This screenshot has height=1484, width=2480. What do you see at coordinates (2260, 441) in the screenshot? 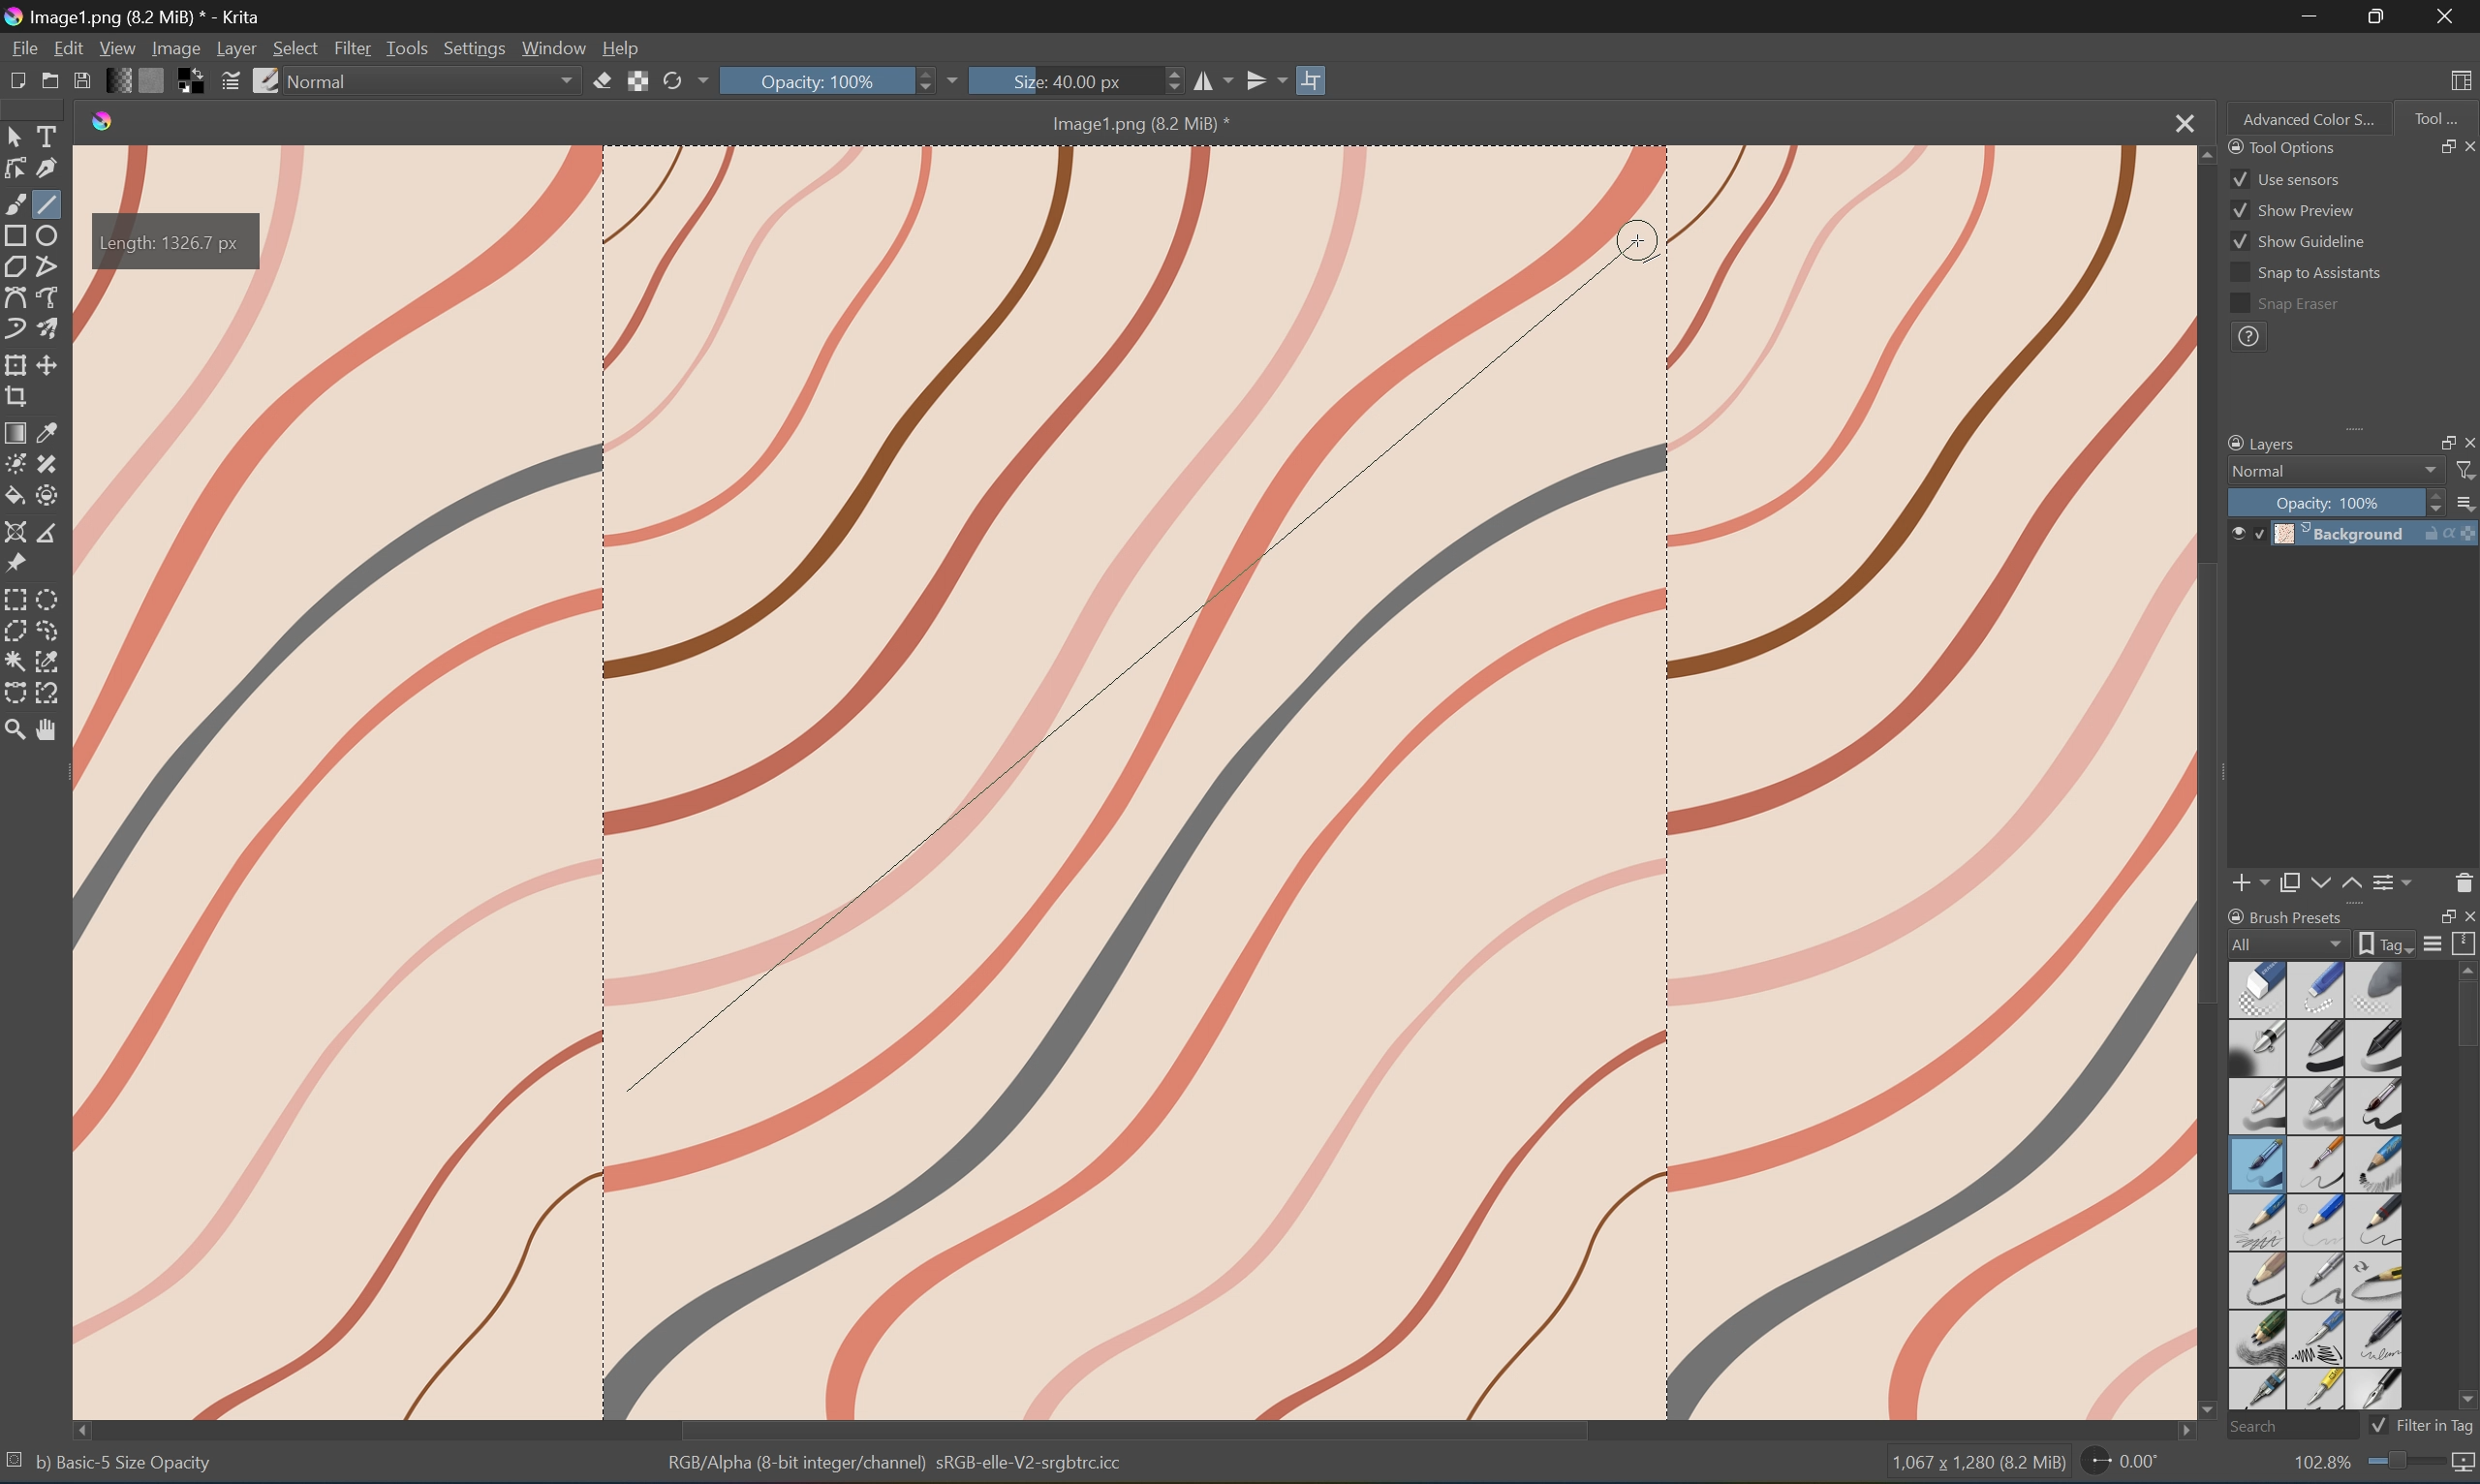
I see `Layers` at bounding box center [2260, 441].